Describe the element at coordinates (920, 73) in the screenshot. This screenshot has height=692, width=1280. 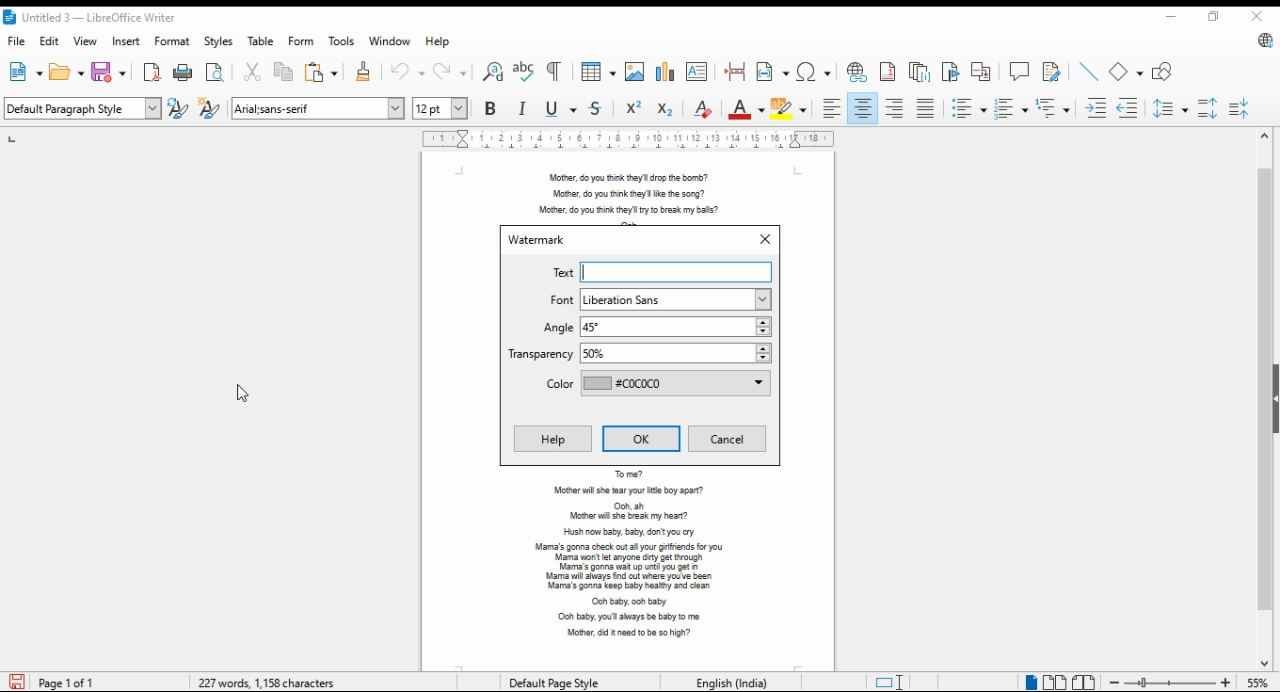
I see `insert endnote` at that location.